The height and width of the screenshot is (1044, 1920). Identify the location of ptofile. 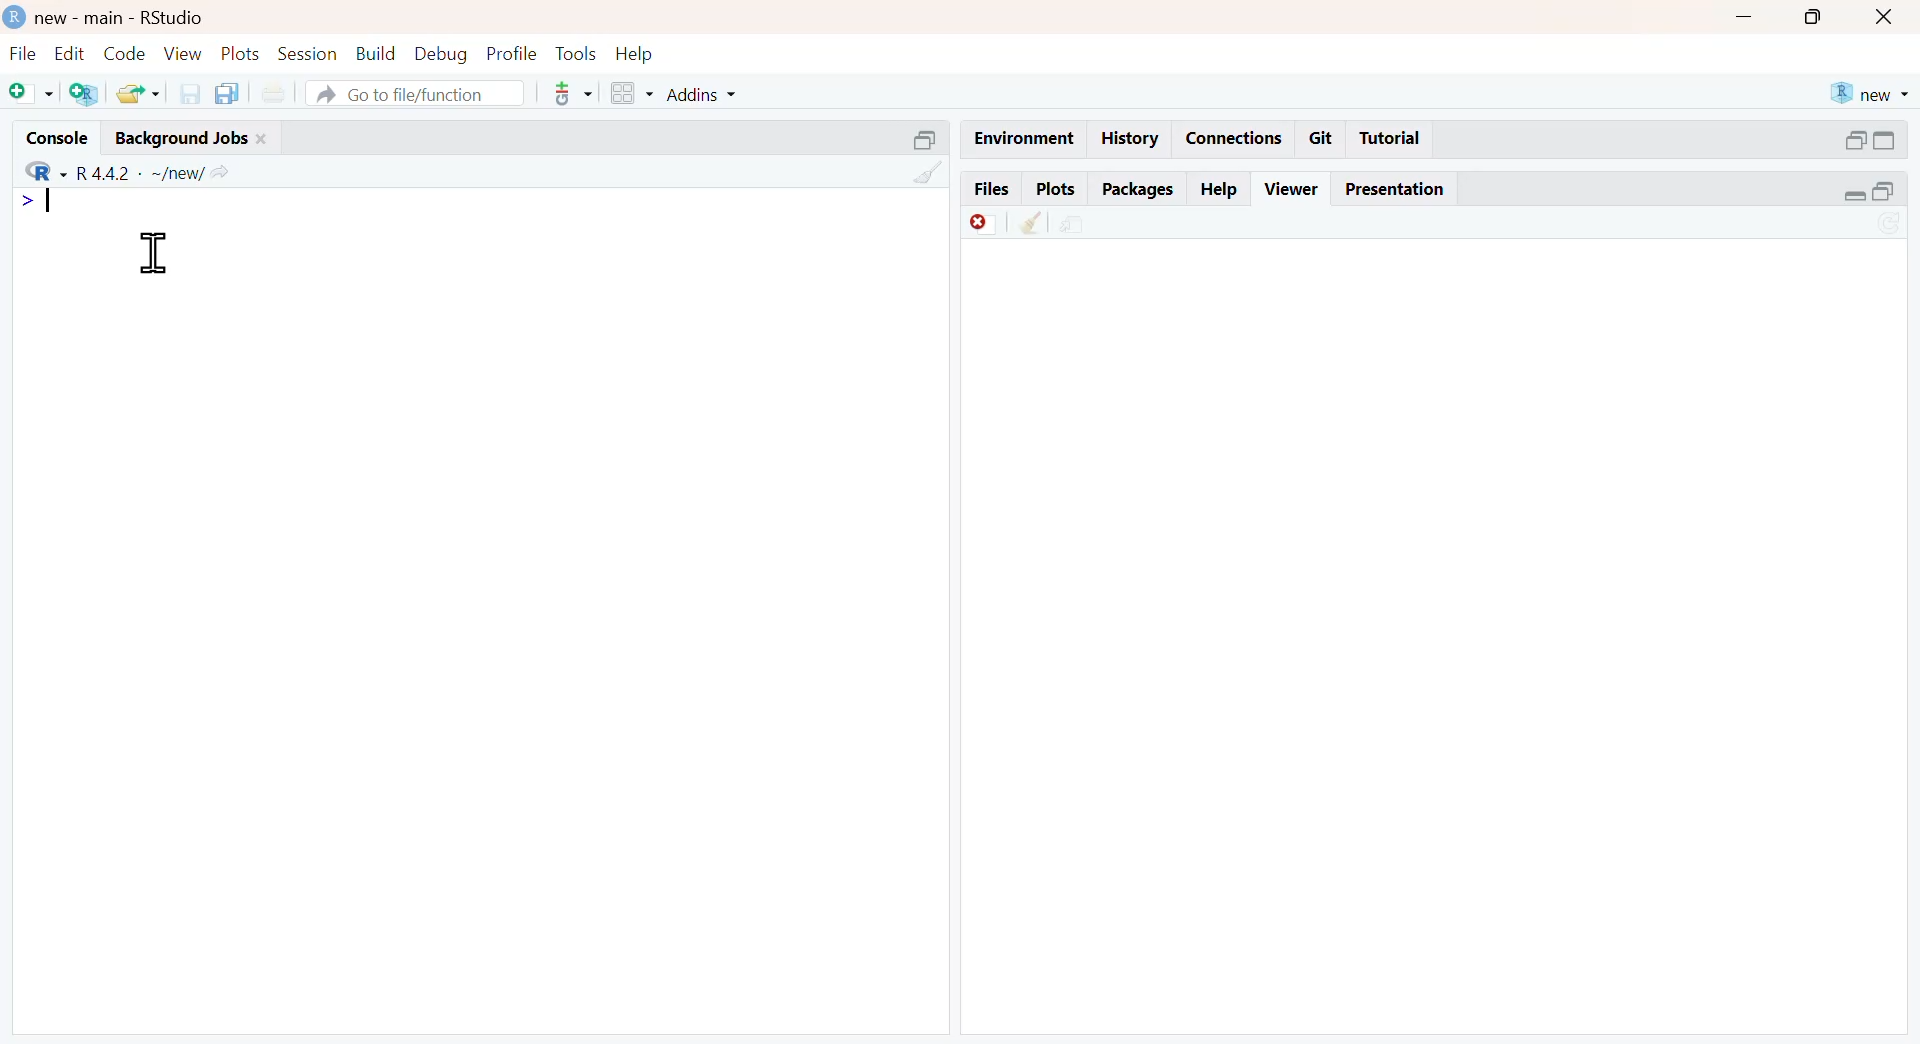
(514, 54).